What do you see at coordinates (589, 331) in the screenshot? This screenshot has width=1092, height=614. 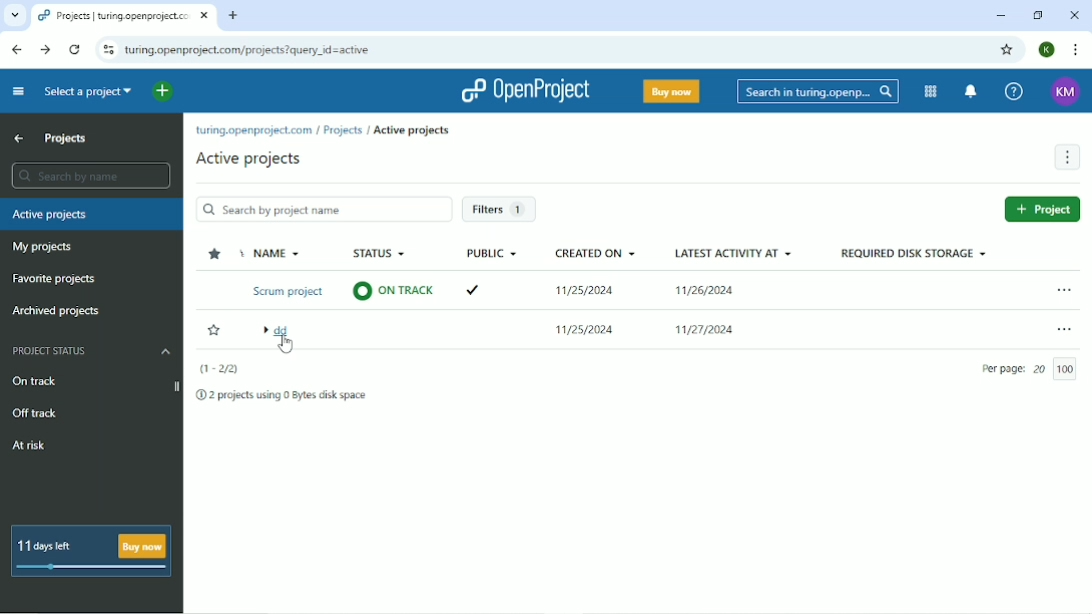 I see `11/25/2024` at bounding box center [589, 331].